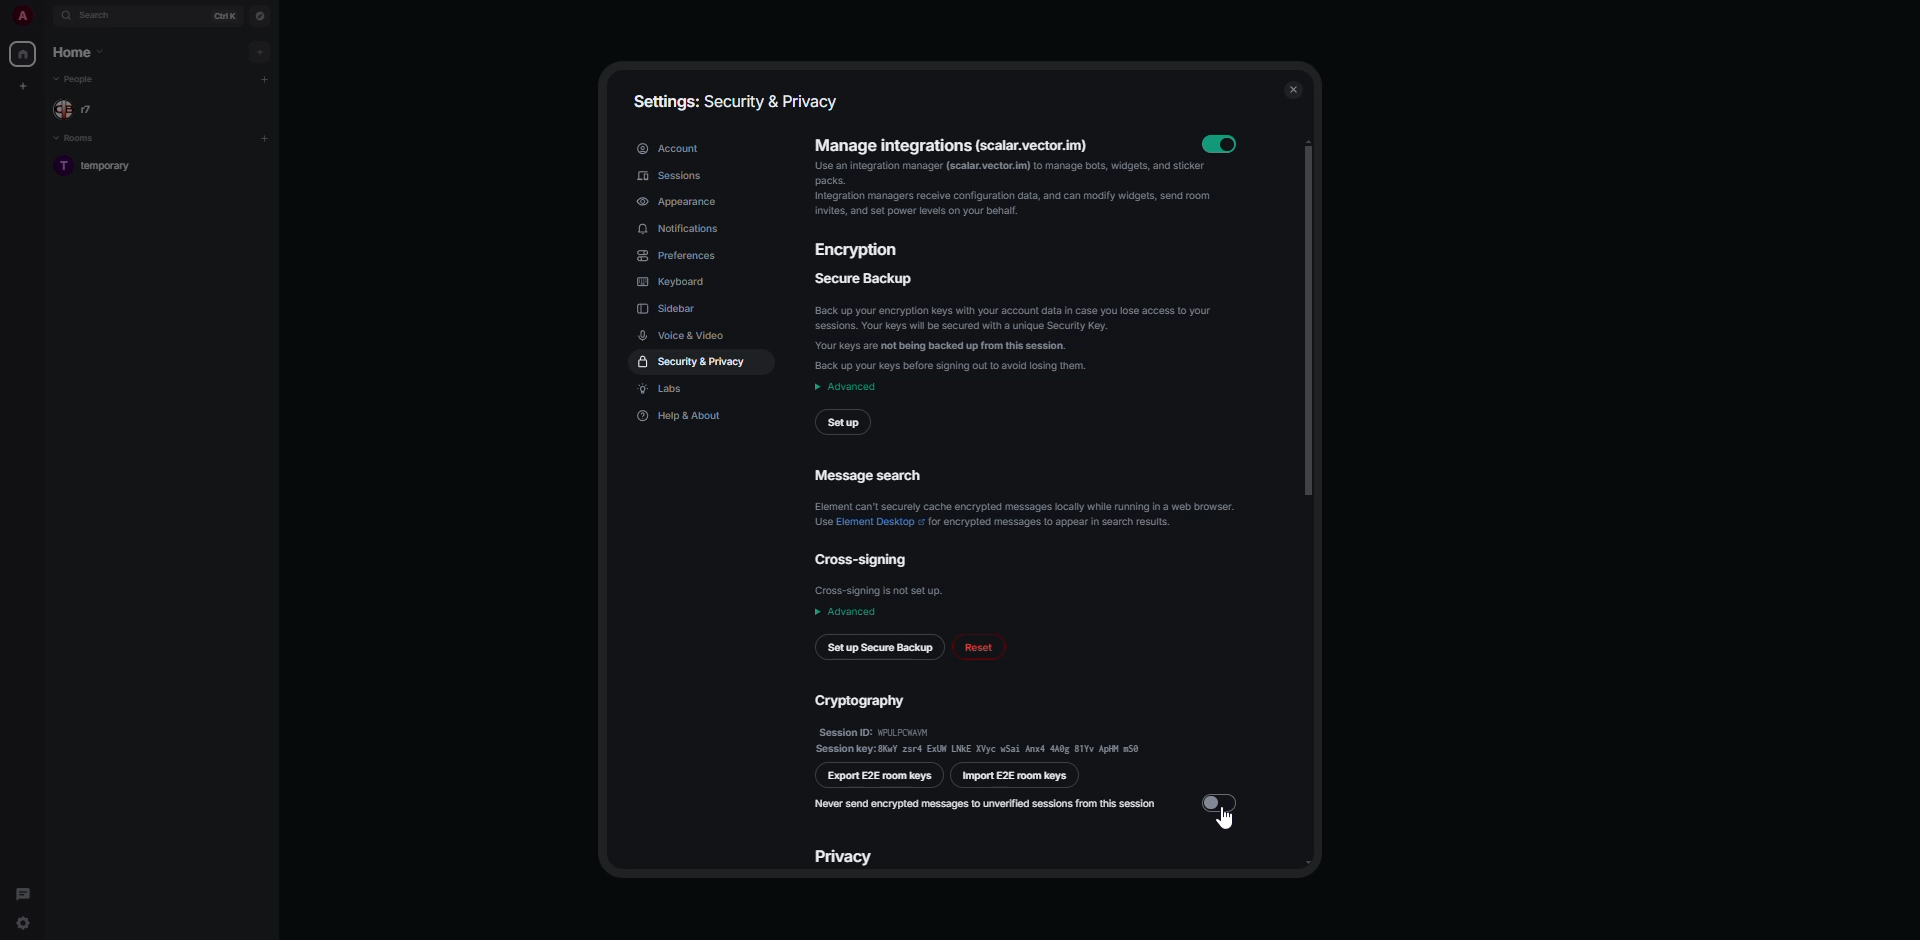 This screenshot has height=940, width=1920. I want to click on threads, so click(22, 888).